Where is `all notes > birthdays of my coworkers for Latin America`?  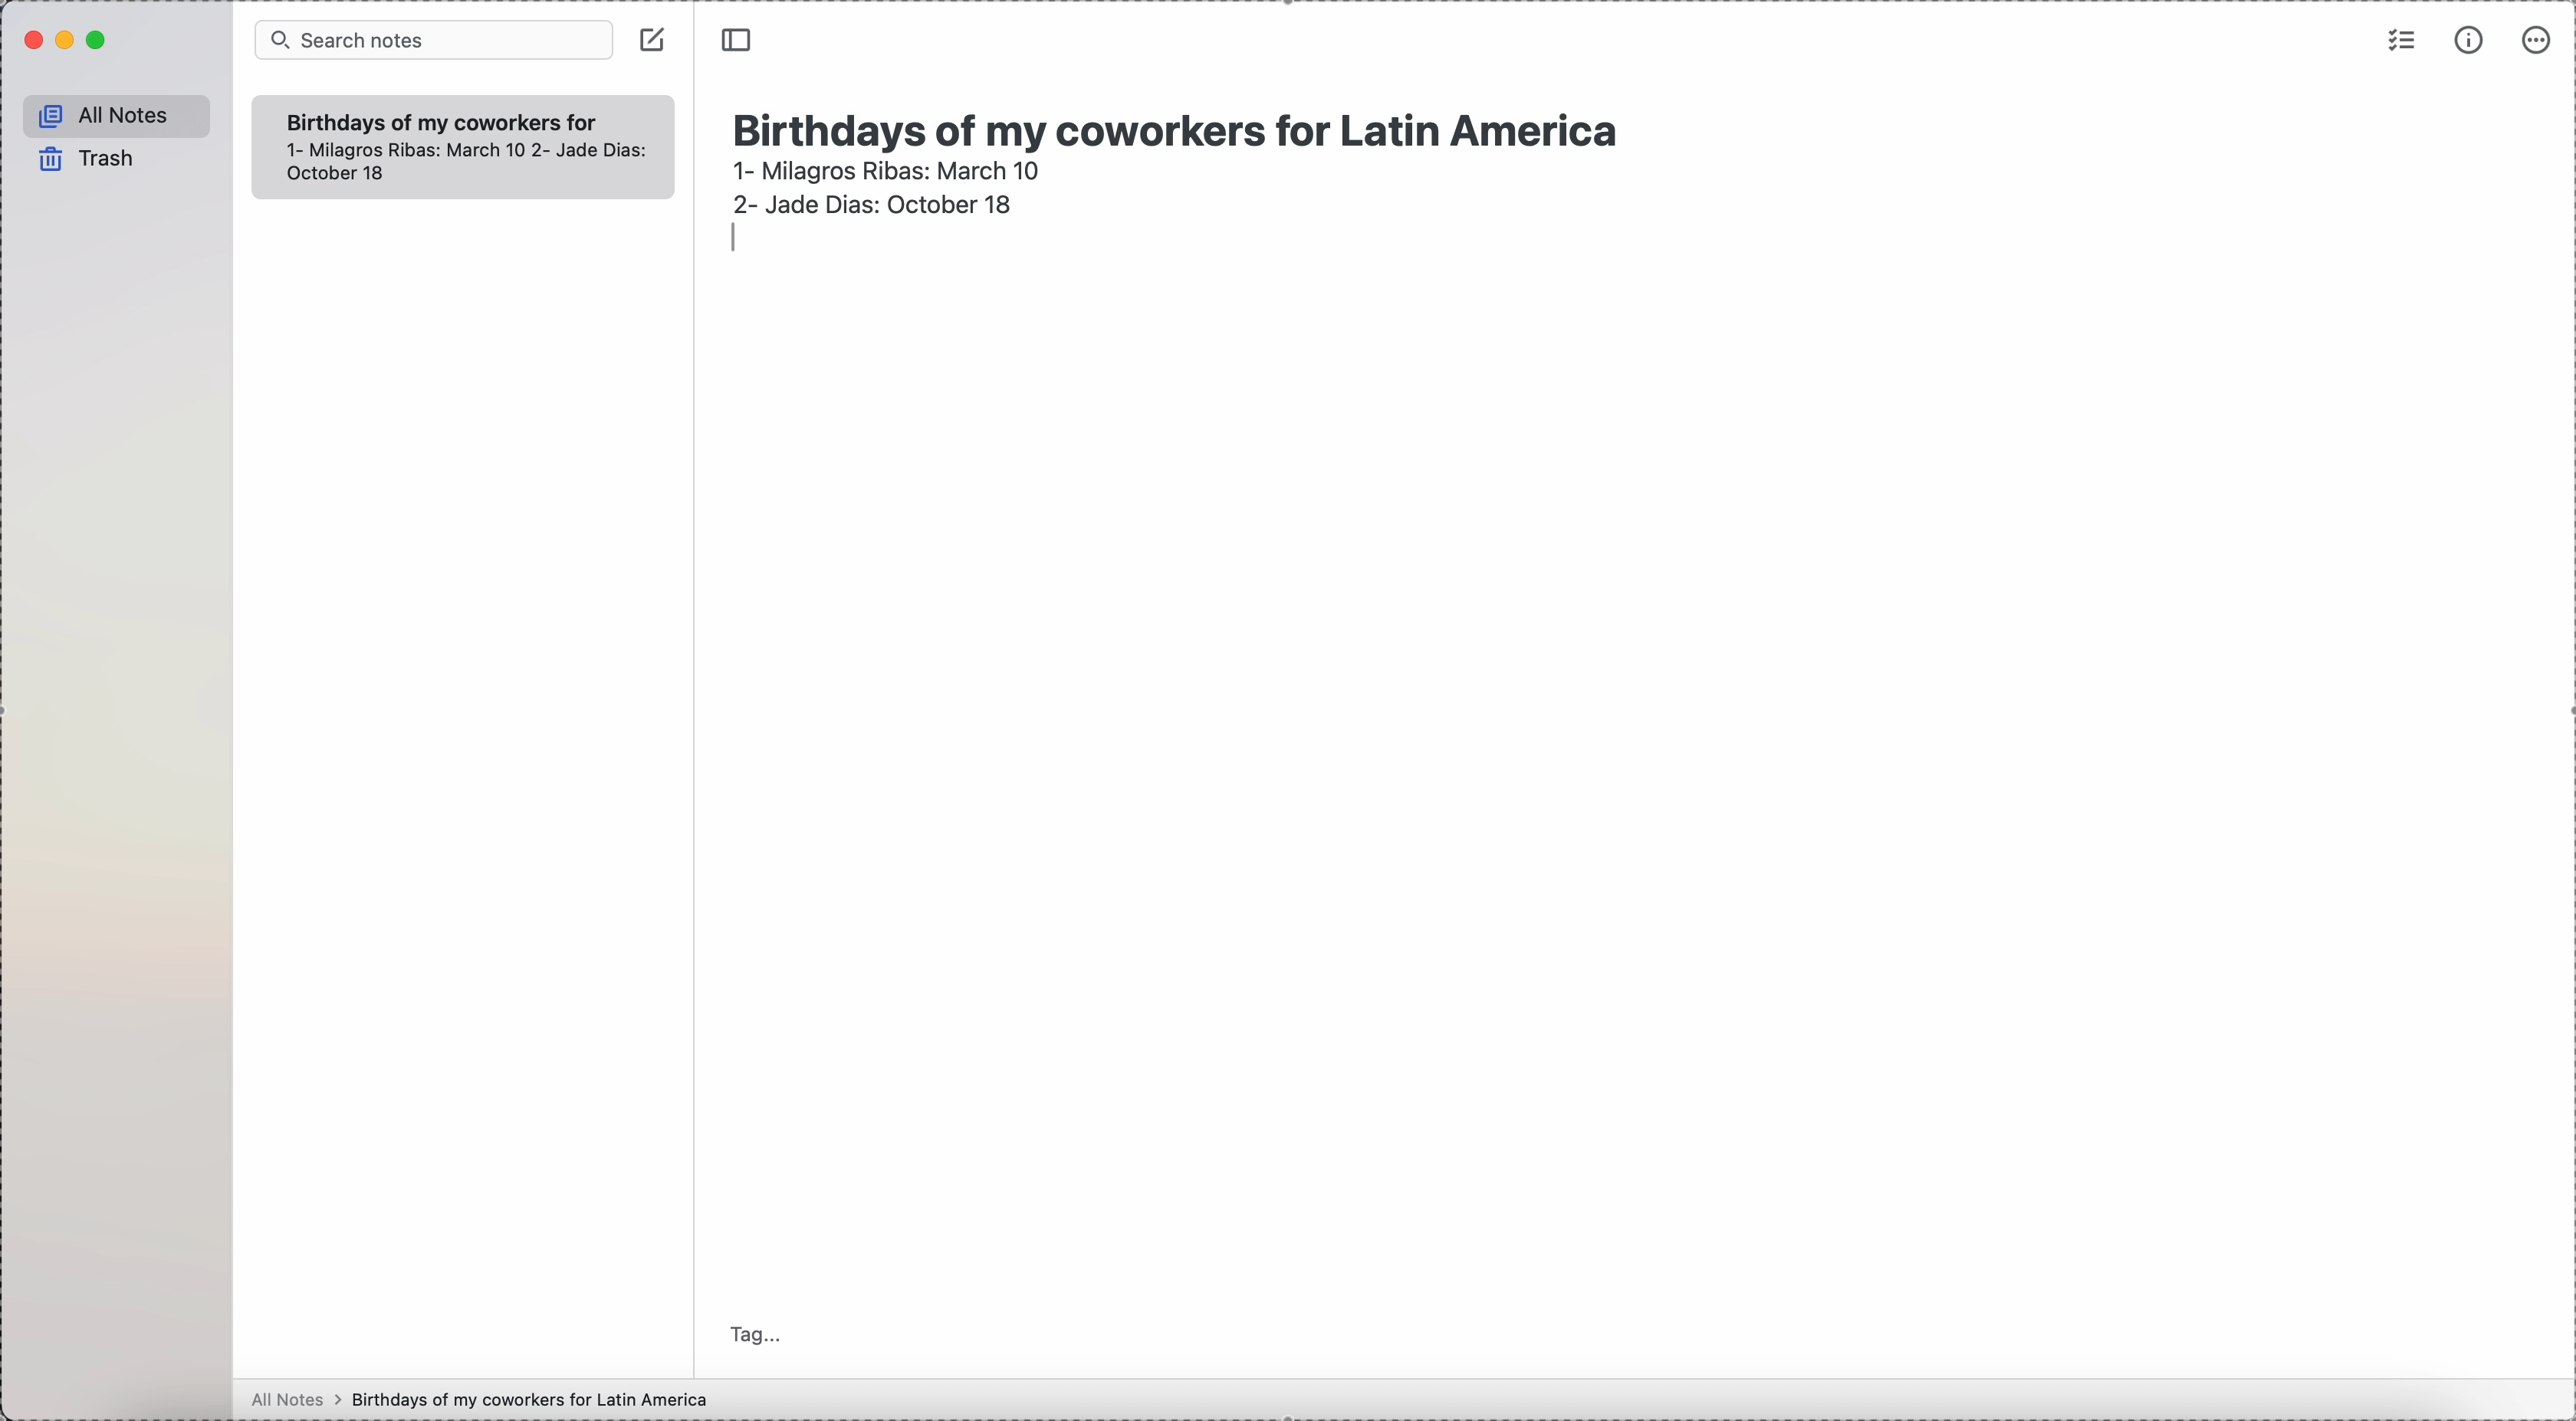 all notes > birthdays of my coworkers for Latin America is located at coordinates (485, 1399).